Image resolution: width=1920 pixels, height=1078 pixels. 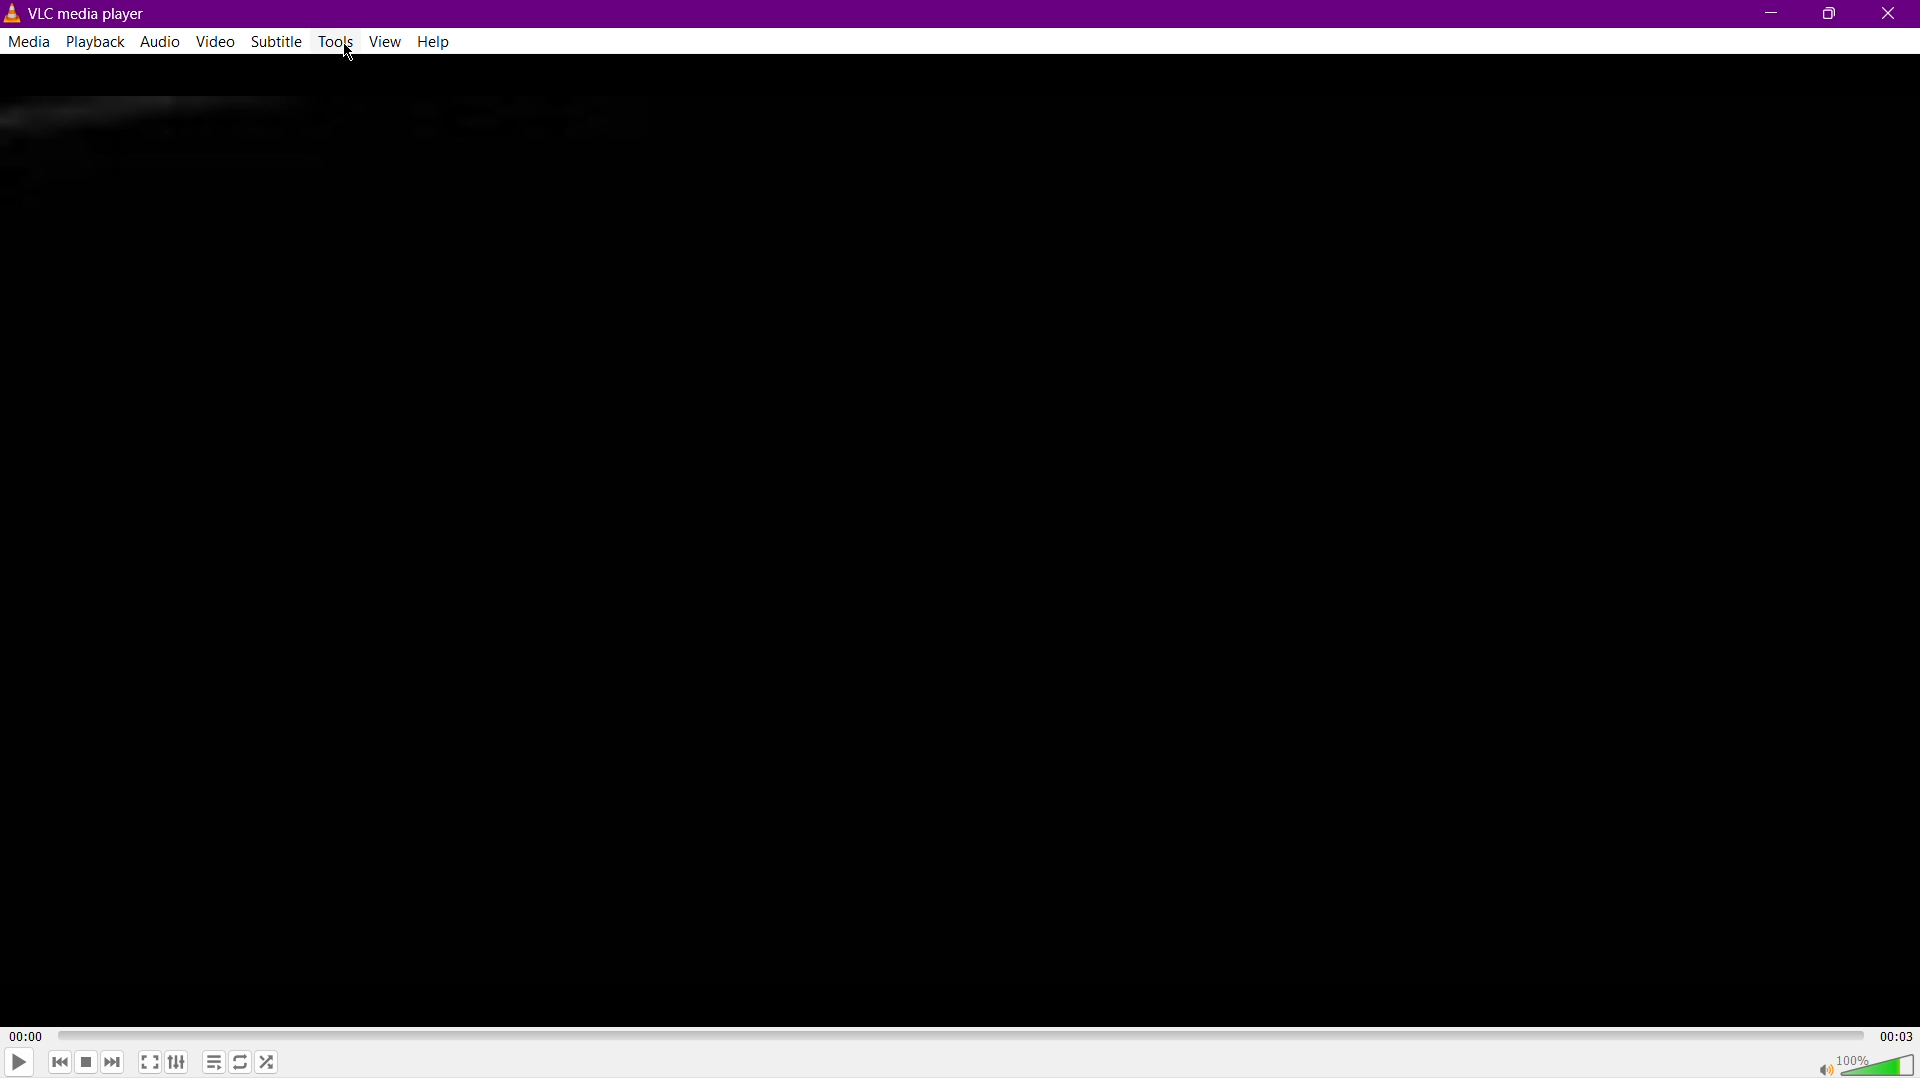 I want to click on Elapsed time, so click(x=23, y=1035).